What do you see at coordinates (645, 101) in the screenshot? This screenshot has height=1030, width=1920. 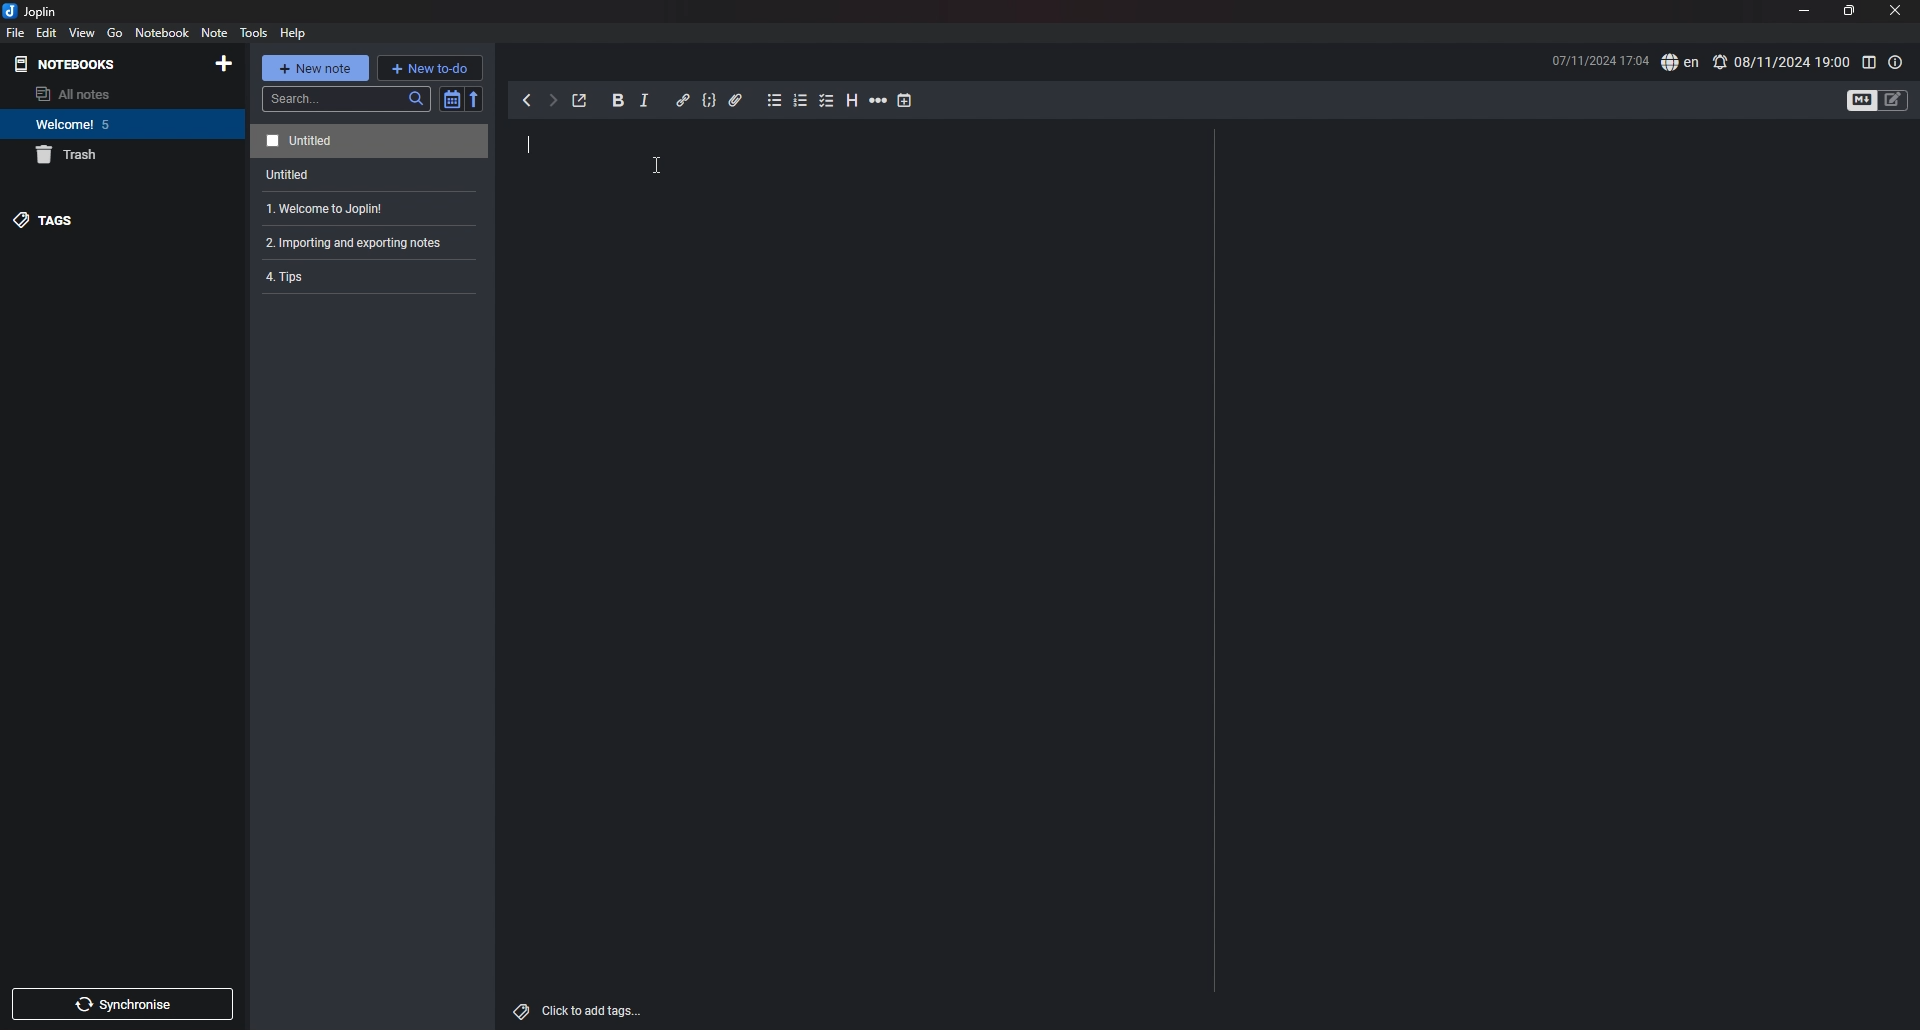 I see `italic` at bounding box center [645, 101].